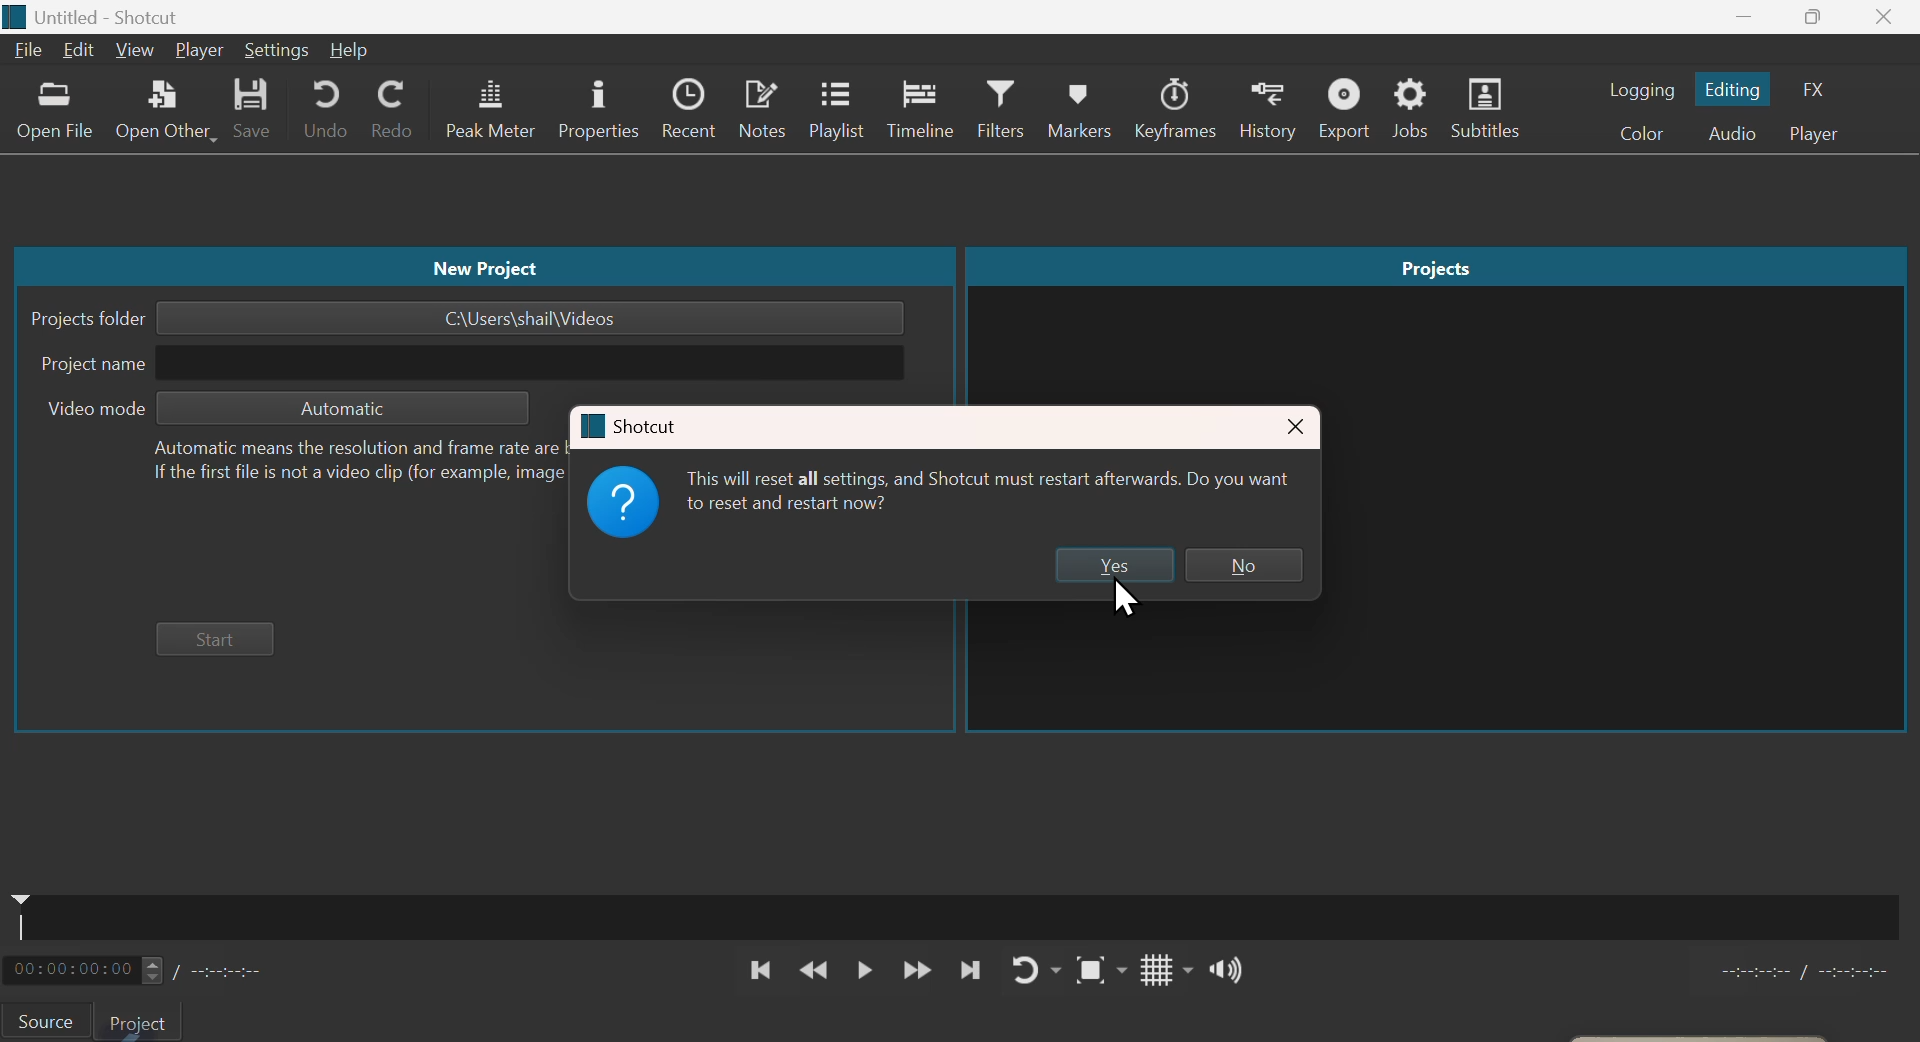  I want to click on Jobs, so click(1415, 110).